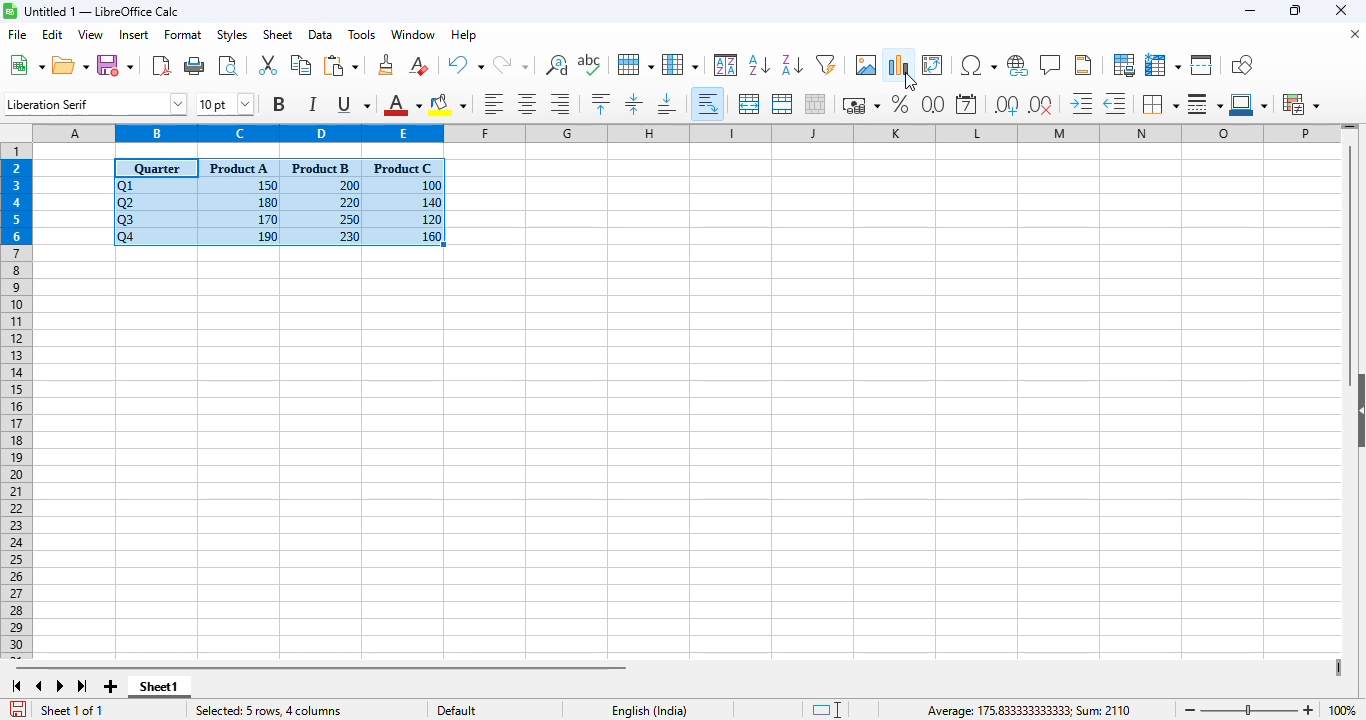  Describe the element at coordinates (183, 35) in the screenshot. I see `format` at that location.